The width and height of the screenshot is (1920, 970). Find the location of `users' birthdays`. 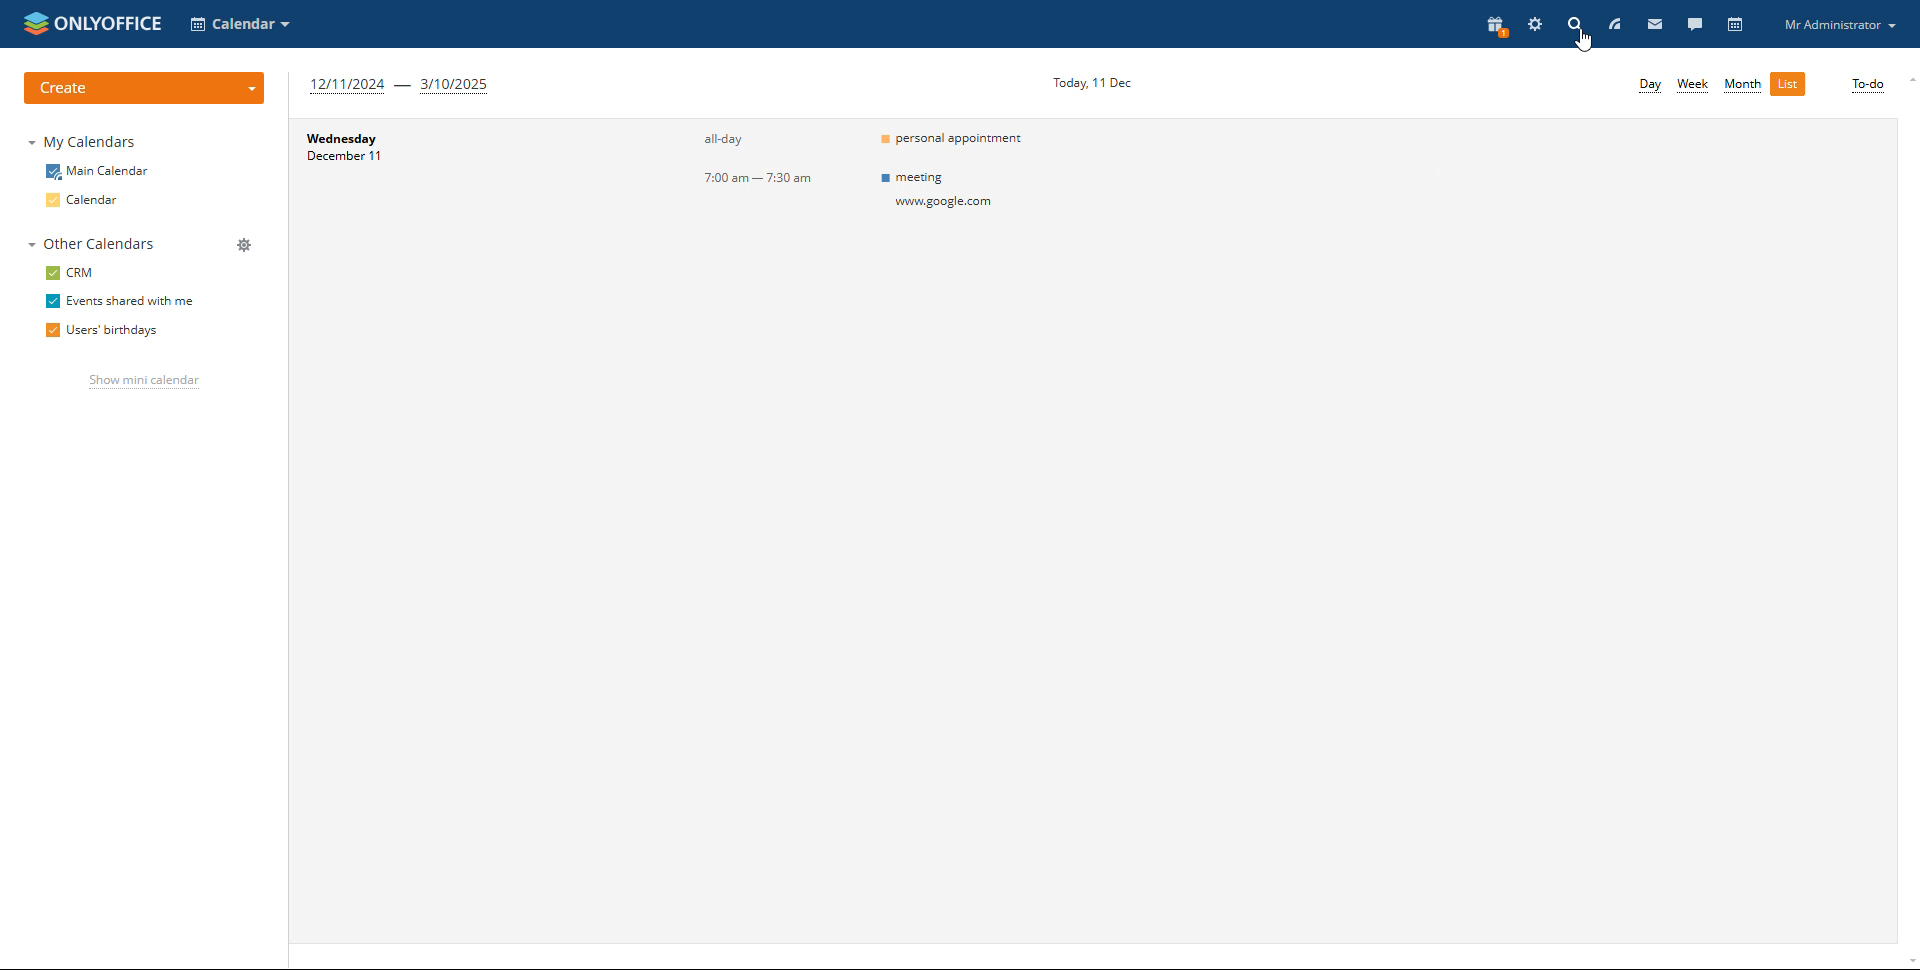

users' birthdays is located at coordinates (108, 329).